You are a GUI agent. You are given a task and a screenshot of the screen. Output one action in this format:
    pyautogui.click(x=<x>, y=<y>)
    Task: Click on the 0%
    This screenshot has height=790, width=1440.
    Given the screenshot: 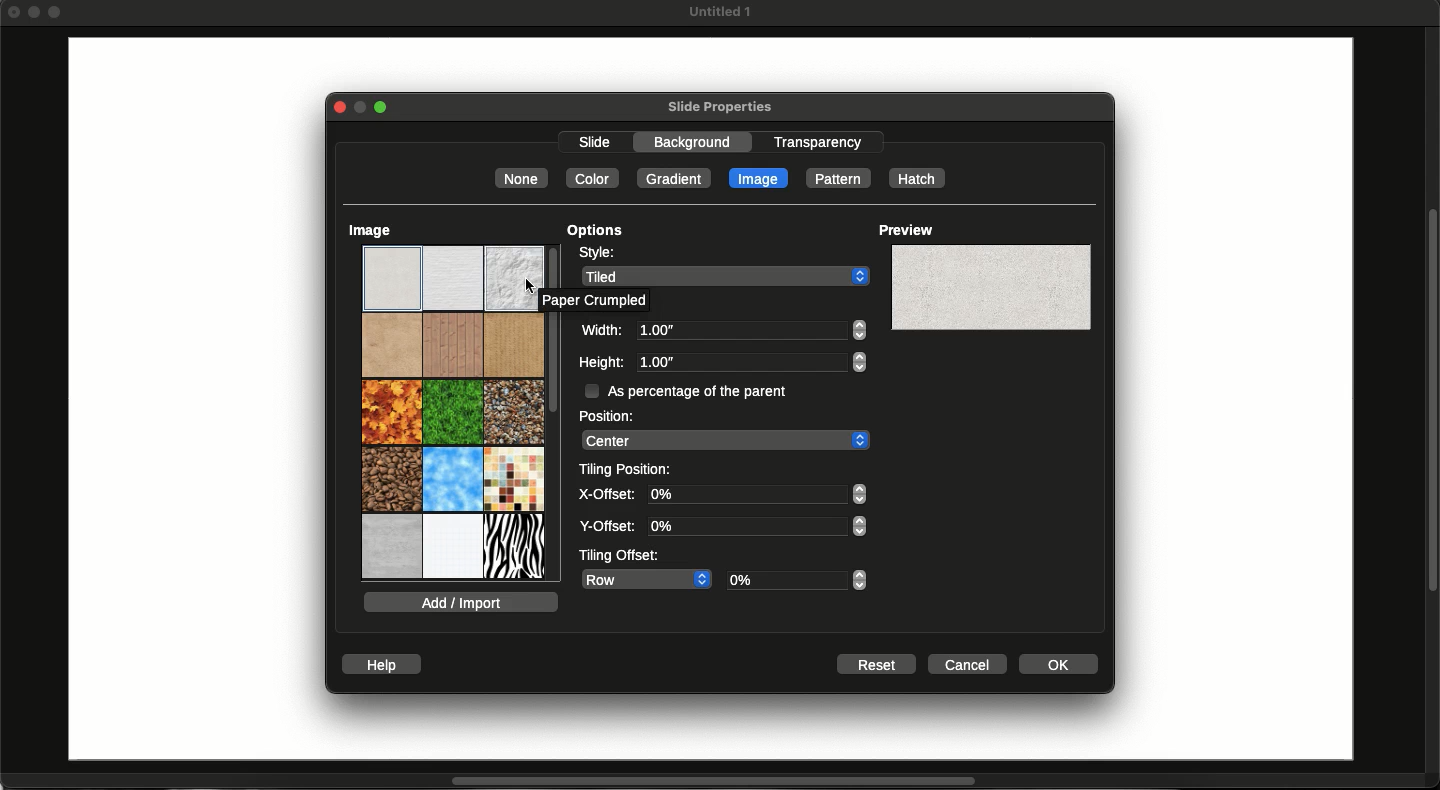 What is the action you would take?
    pyautogui.click(x=757, y=494)
    